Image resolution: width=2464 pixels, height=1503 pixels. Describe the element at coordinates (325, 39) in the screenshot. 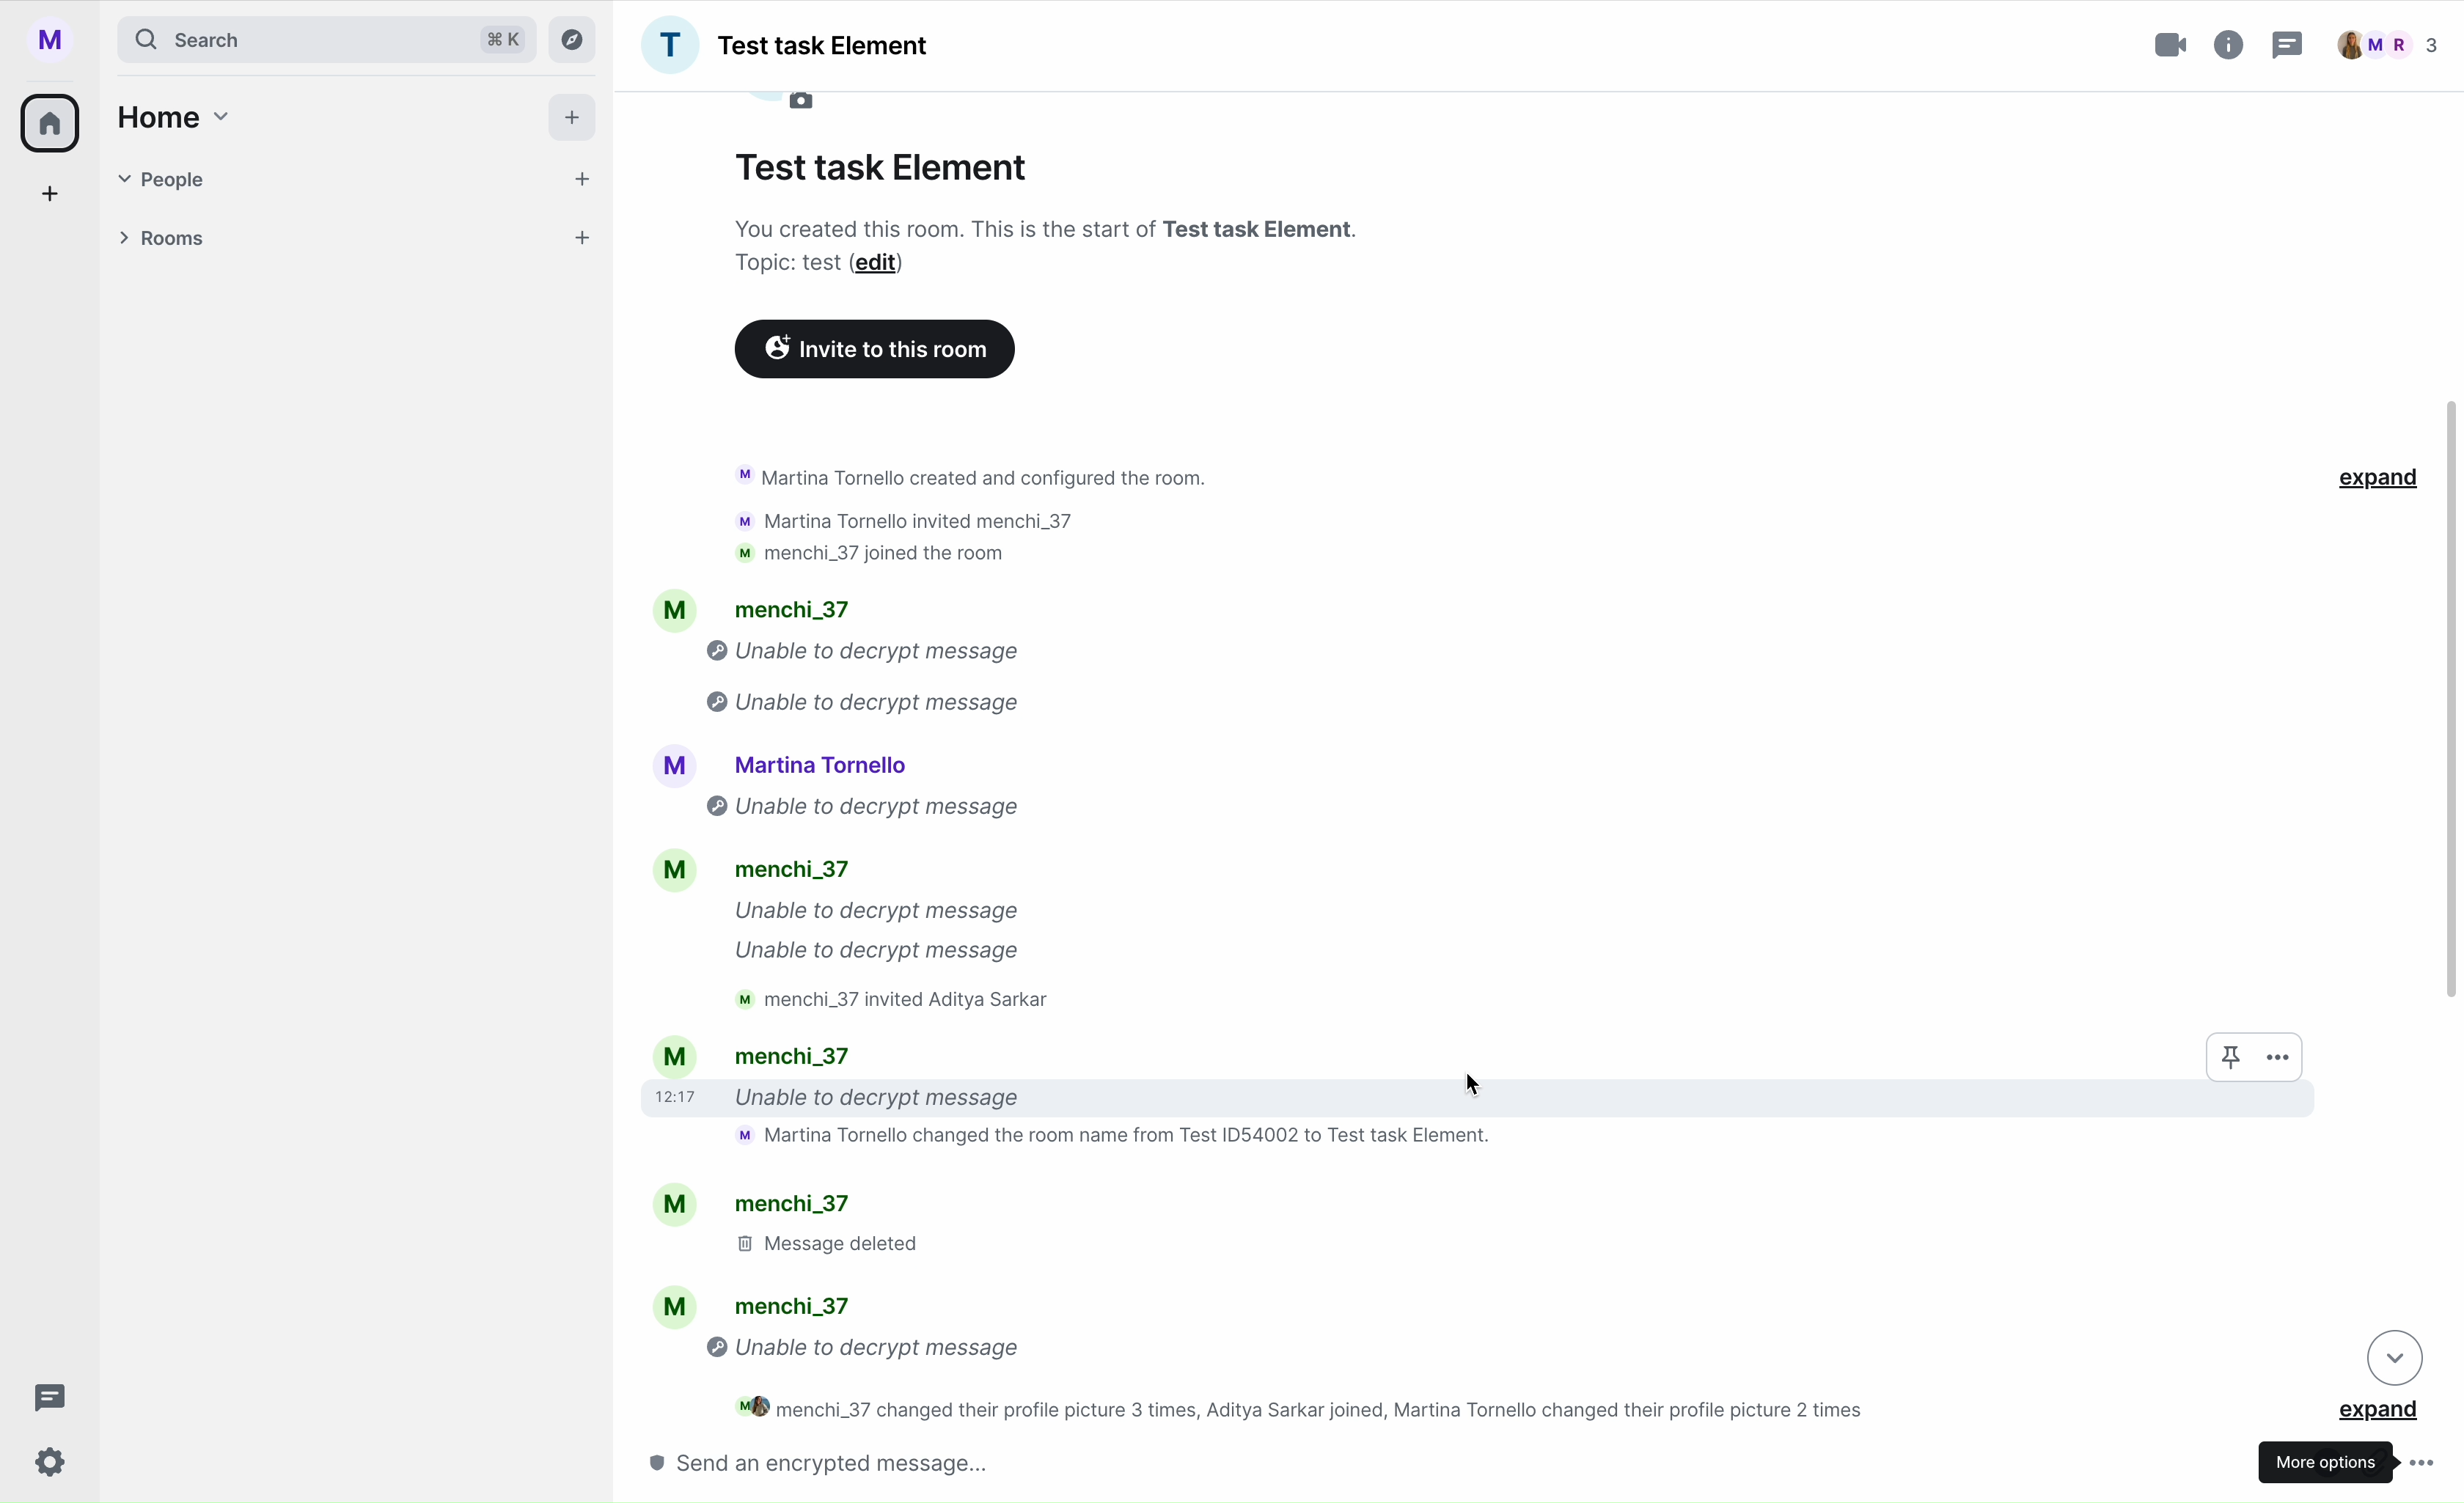

I see `search tab` at that location.